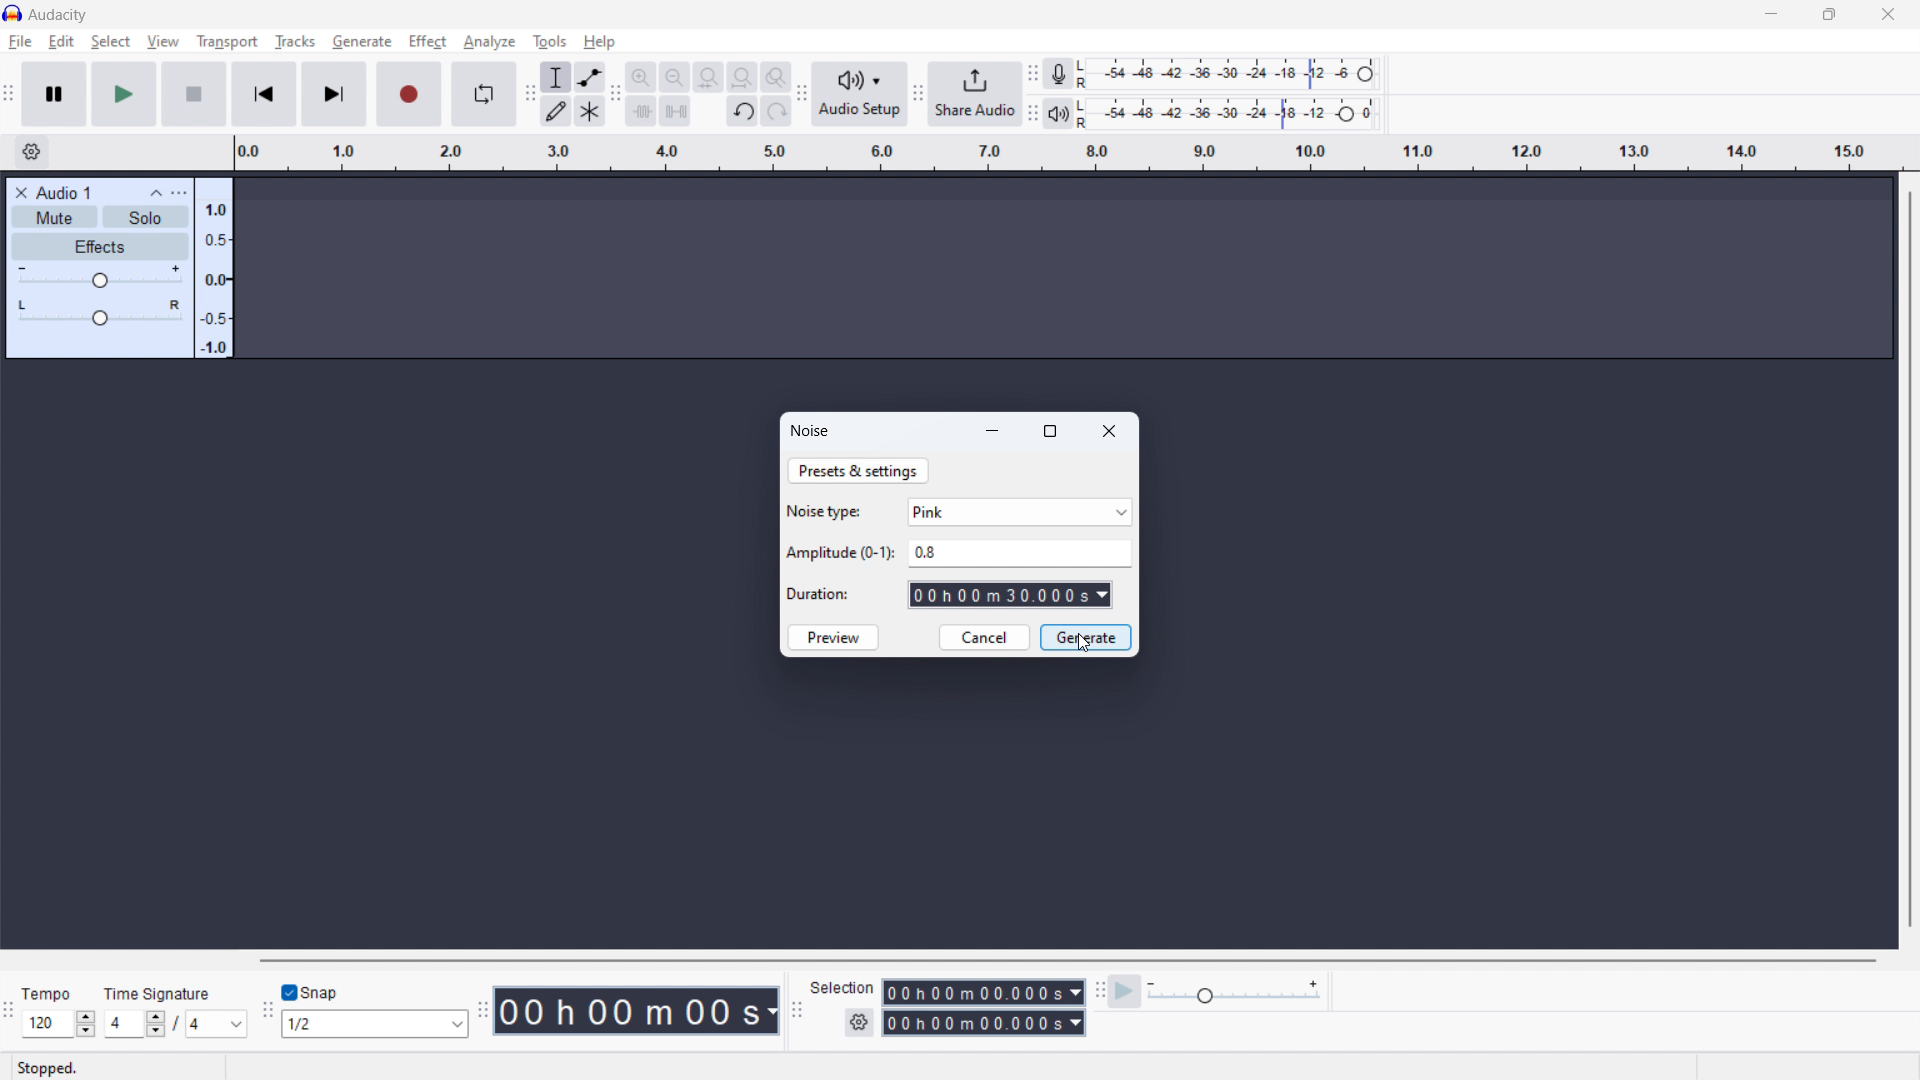 This screenshot has width=1920, height=1080. I want to click on tools, so click(550, 40).